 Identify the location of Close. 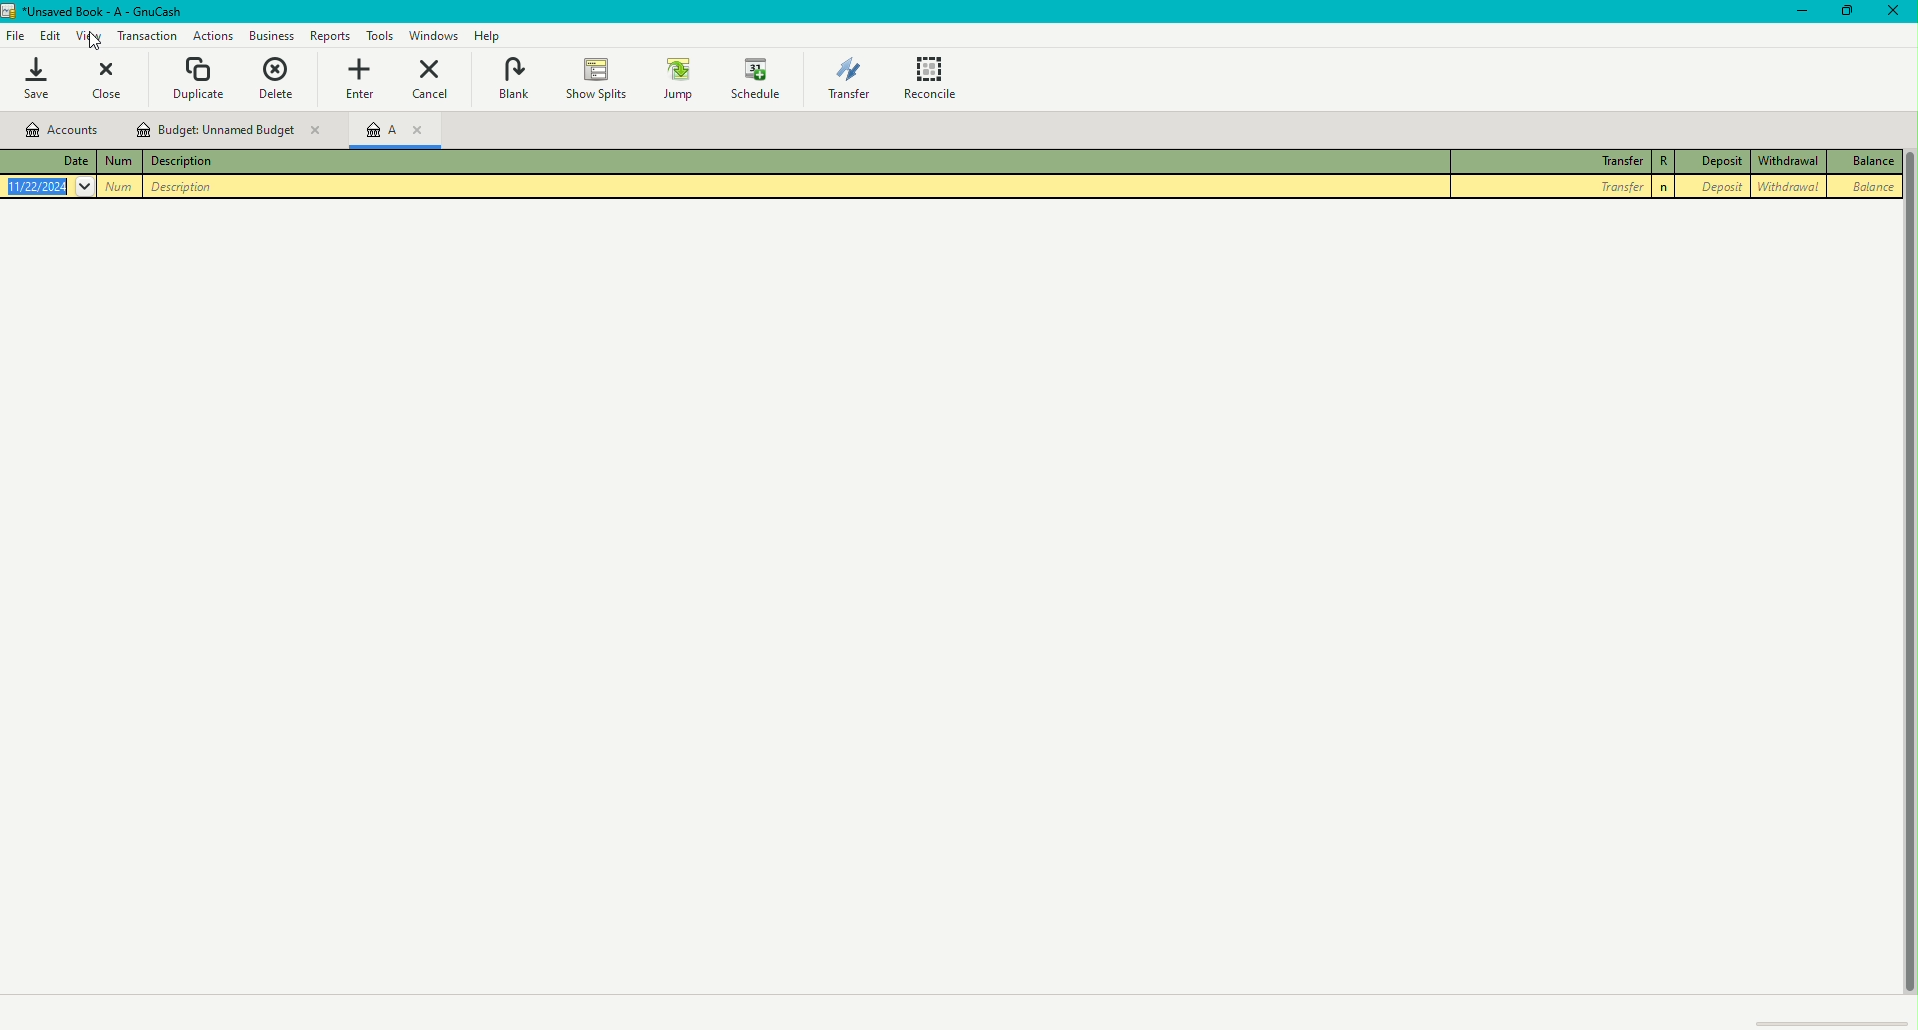
(1898, 12).